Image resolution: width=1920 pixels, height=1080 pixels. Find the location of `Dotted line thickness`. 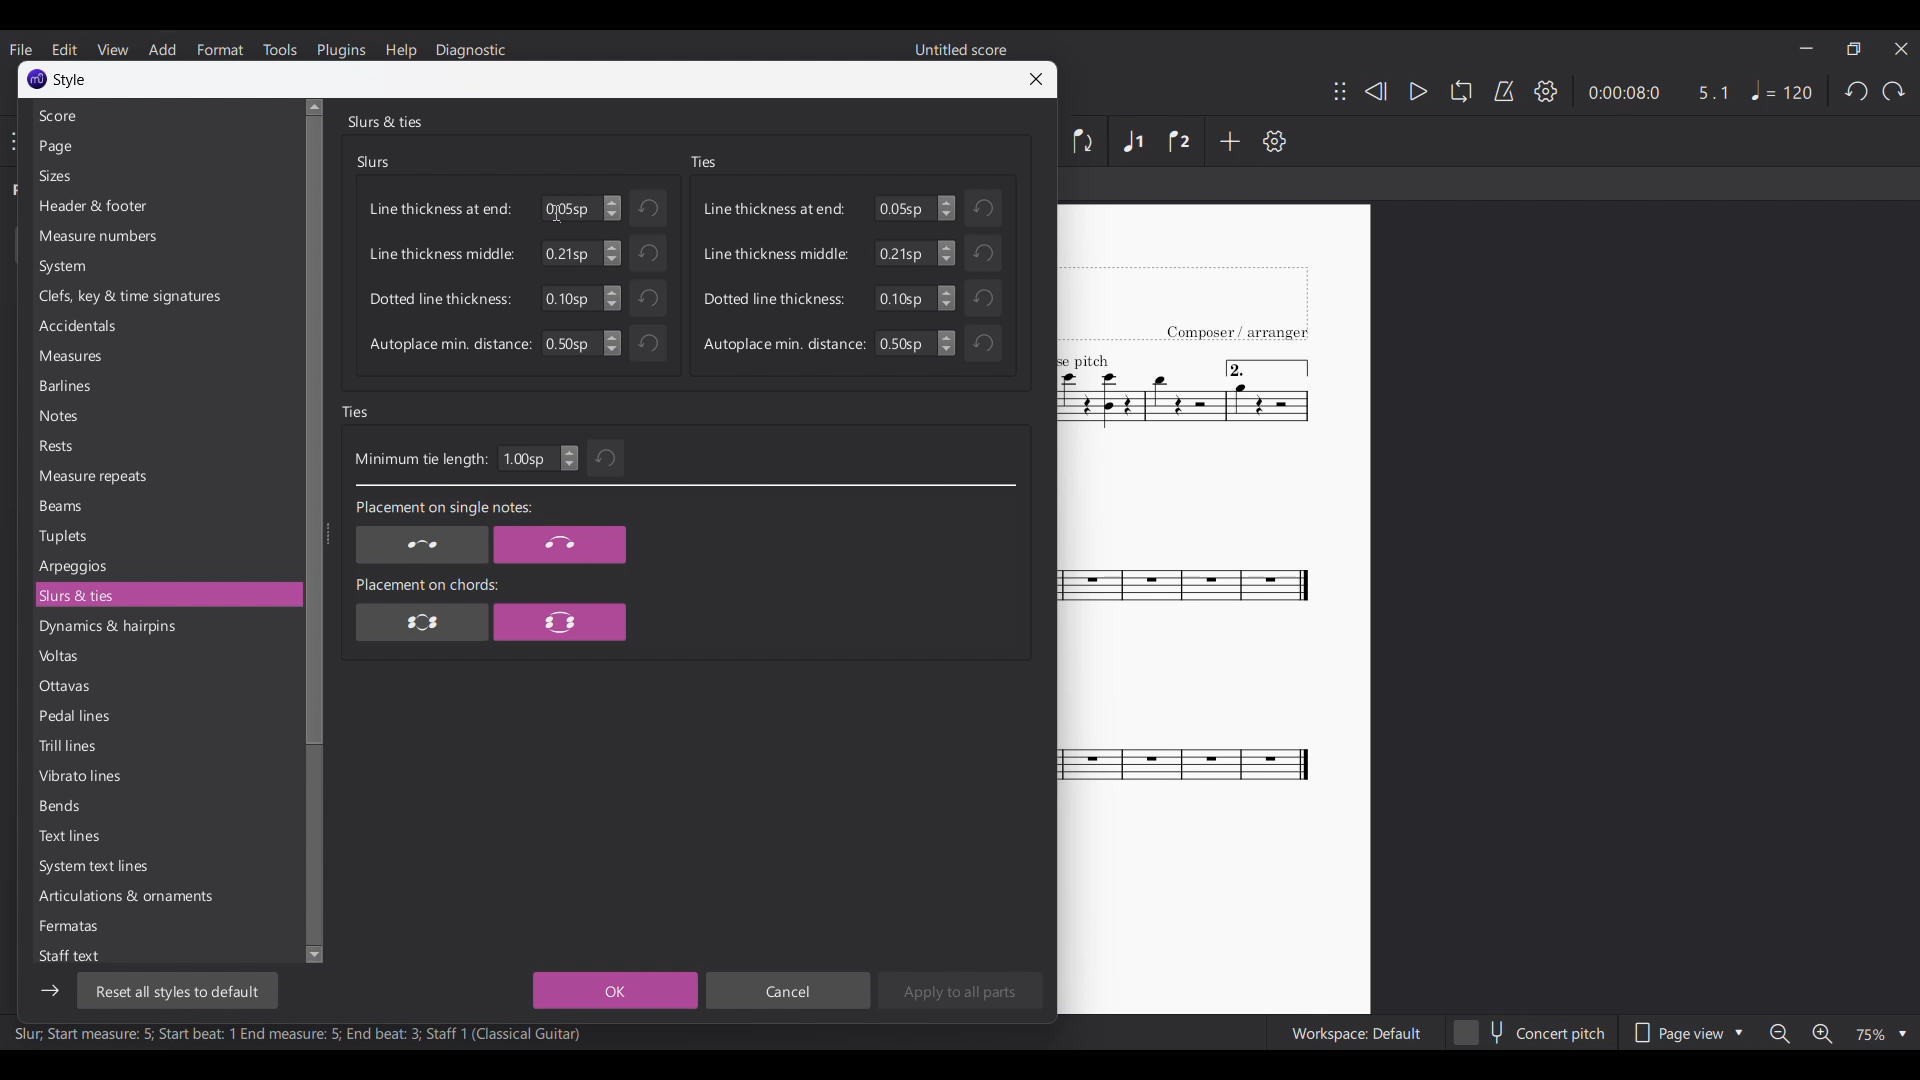

Dotted line thickness is located at coordinates (775, 298).